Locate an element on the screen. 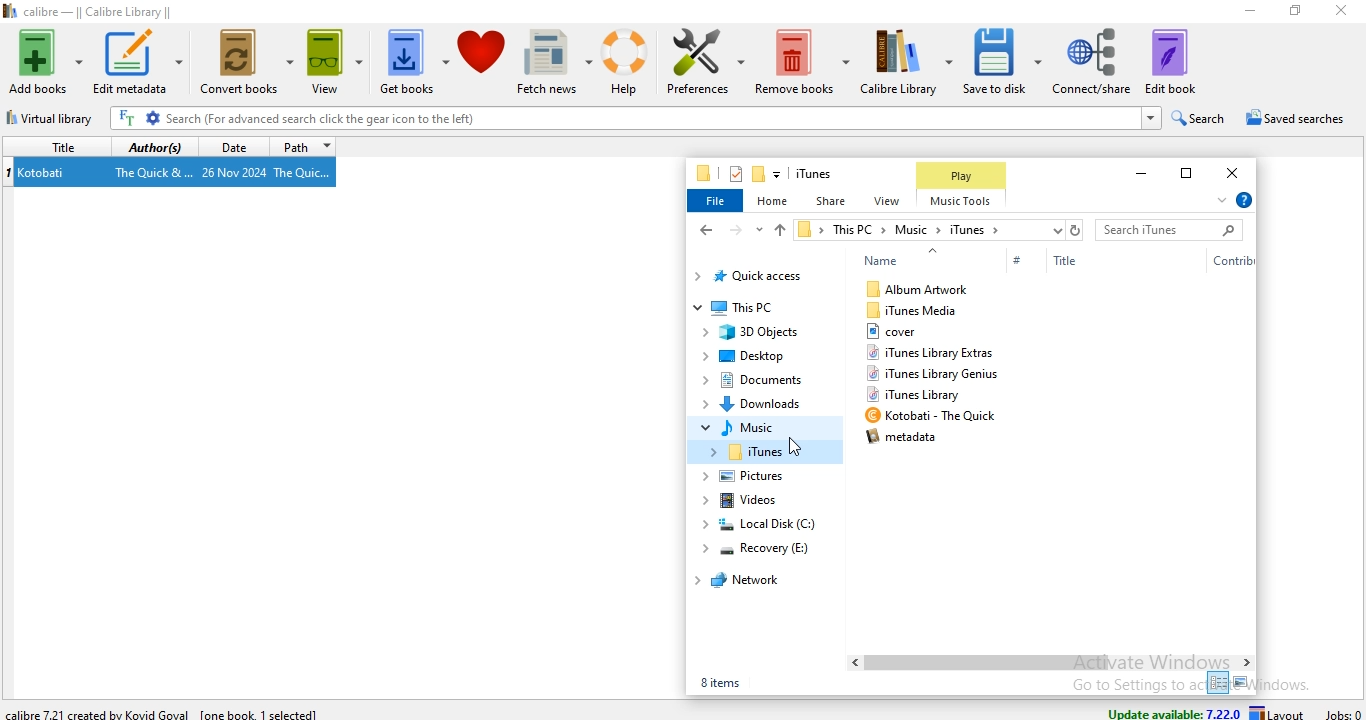  minimise is located at coordinates (1135, 175).